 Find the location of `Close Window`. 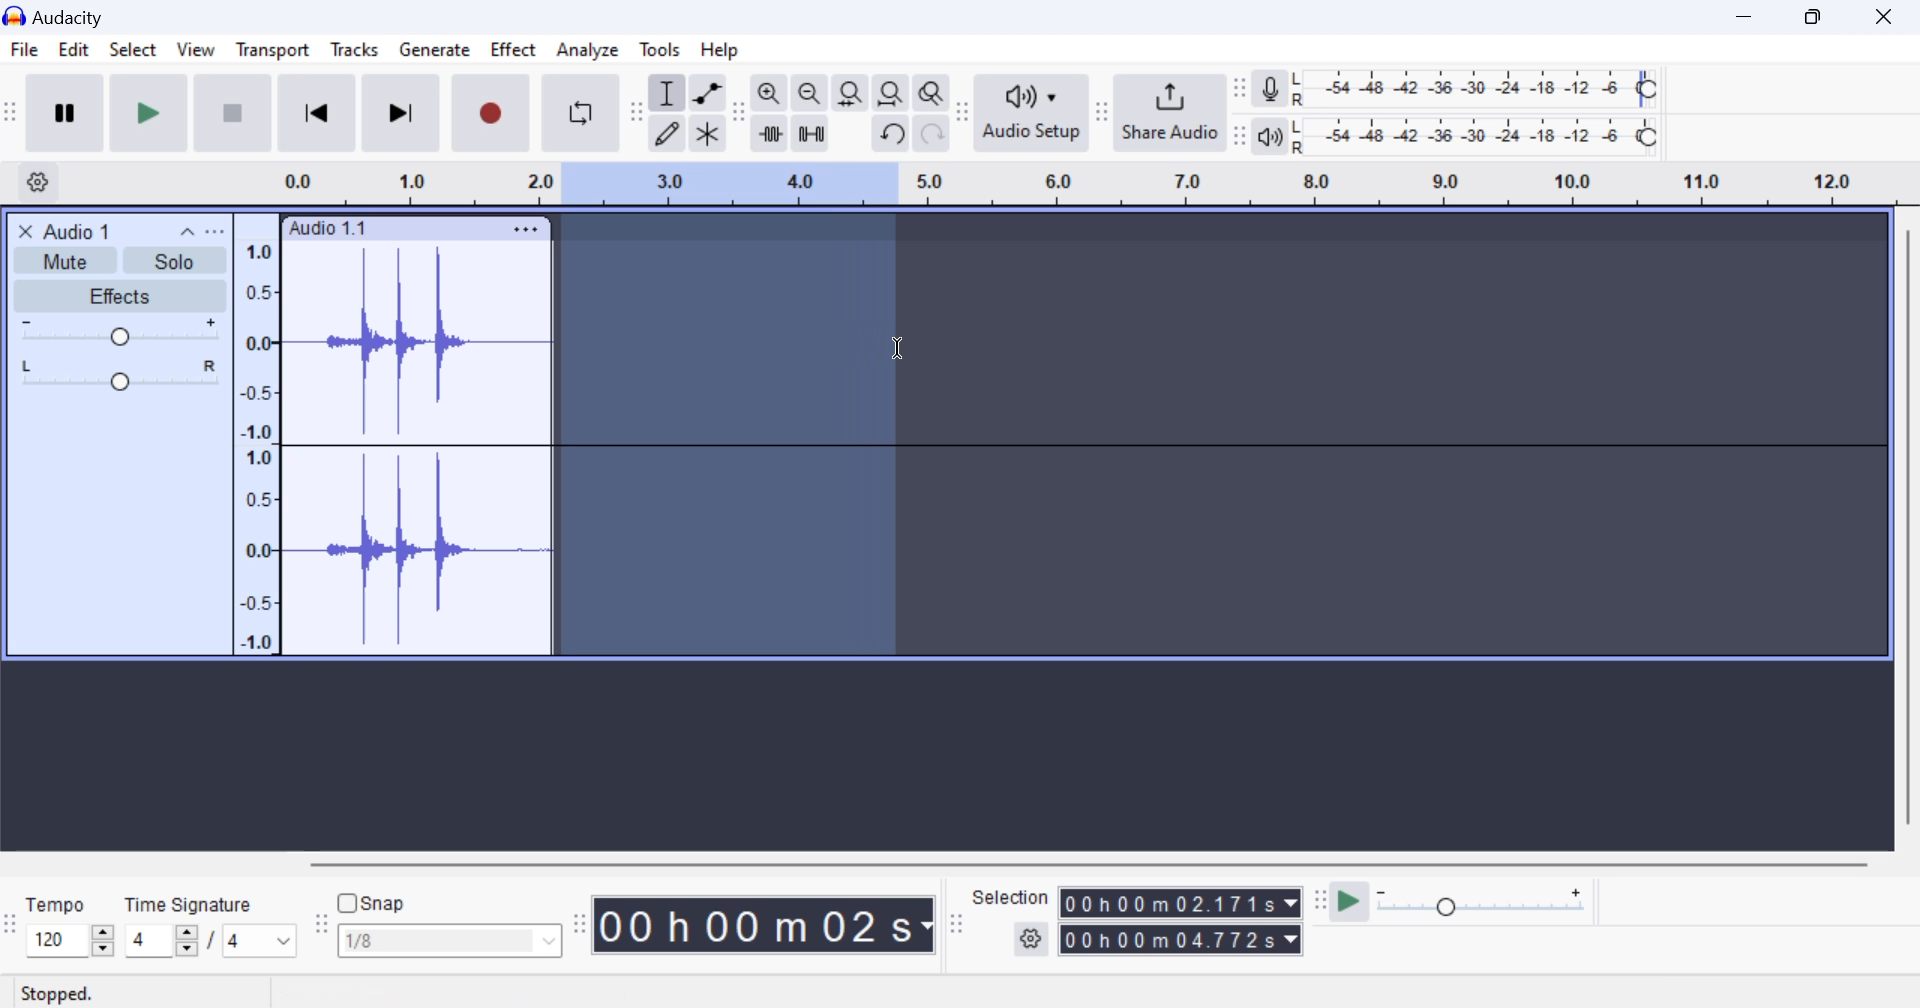

Close Window is located at coordinates (1889, 14).